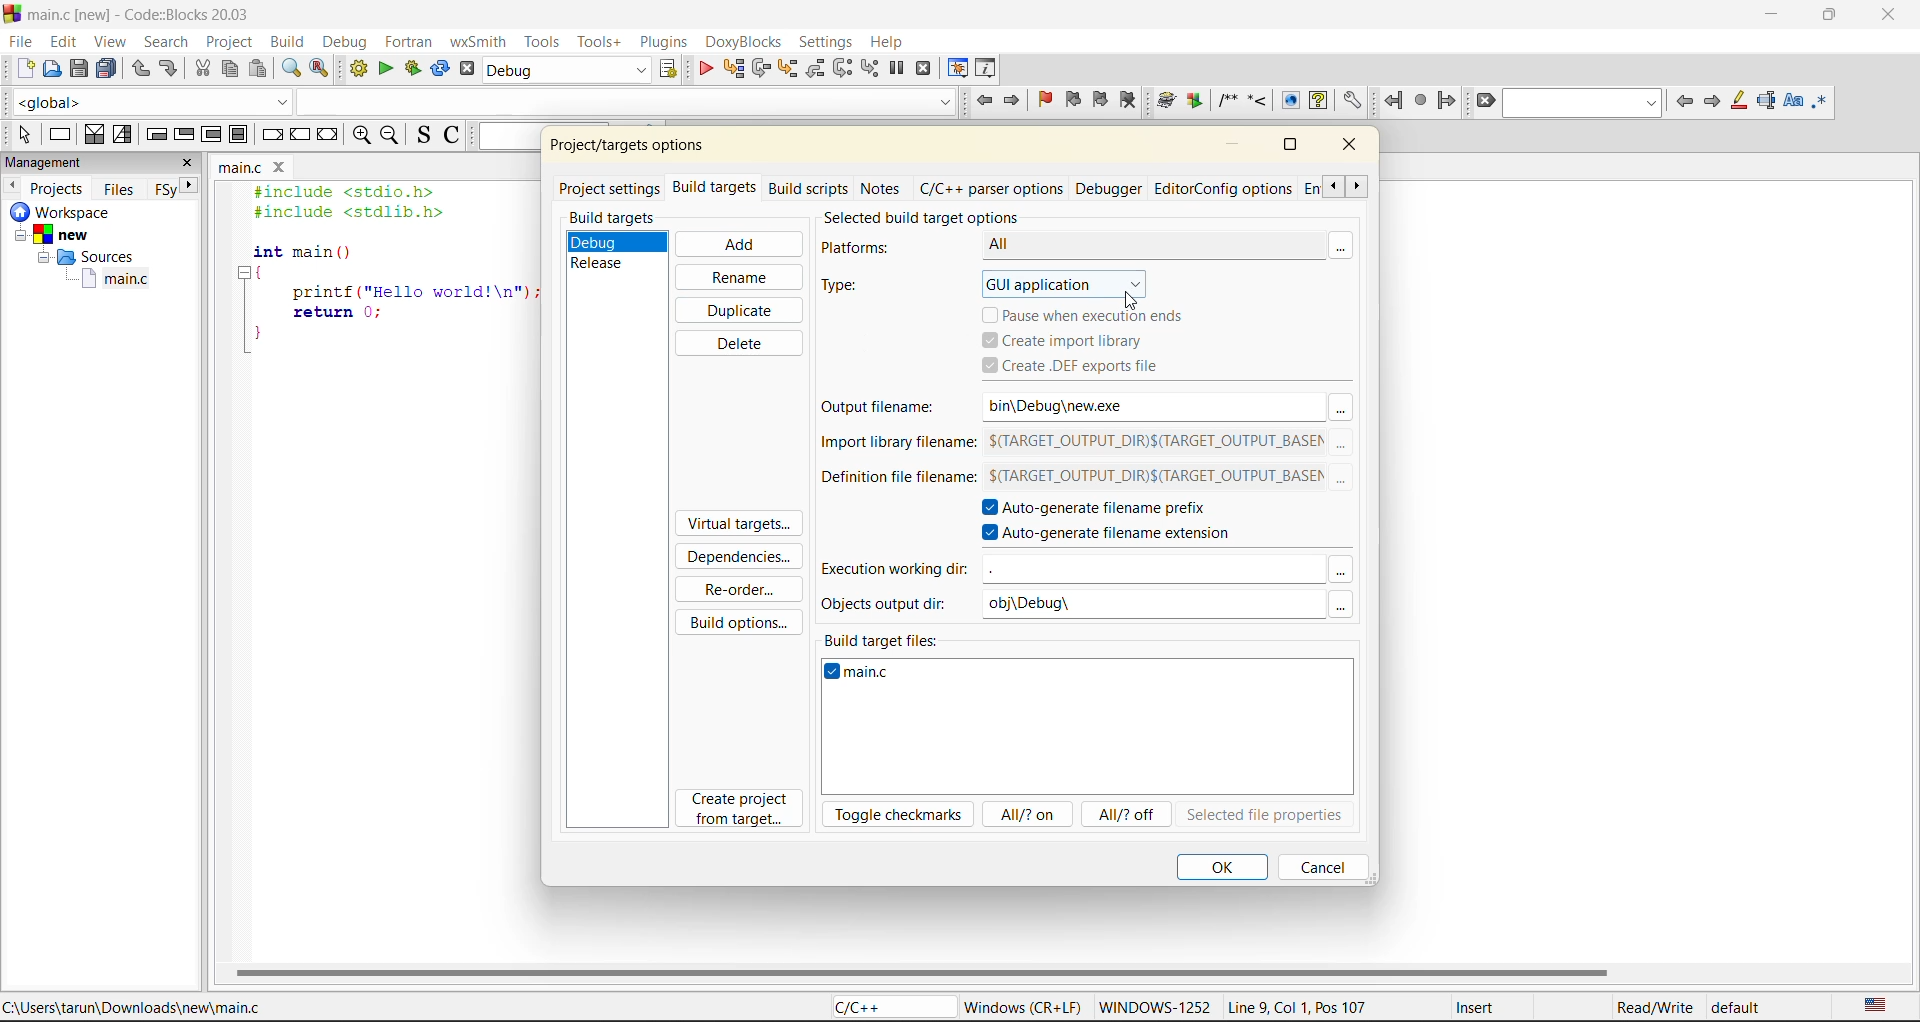 This screenshot has width=1920, height=1022. What do you see at coordinates (1834, 18) in the screenshot?
I see `maximize` at bounding box center [1834, 18].